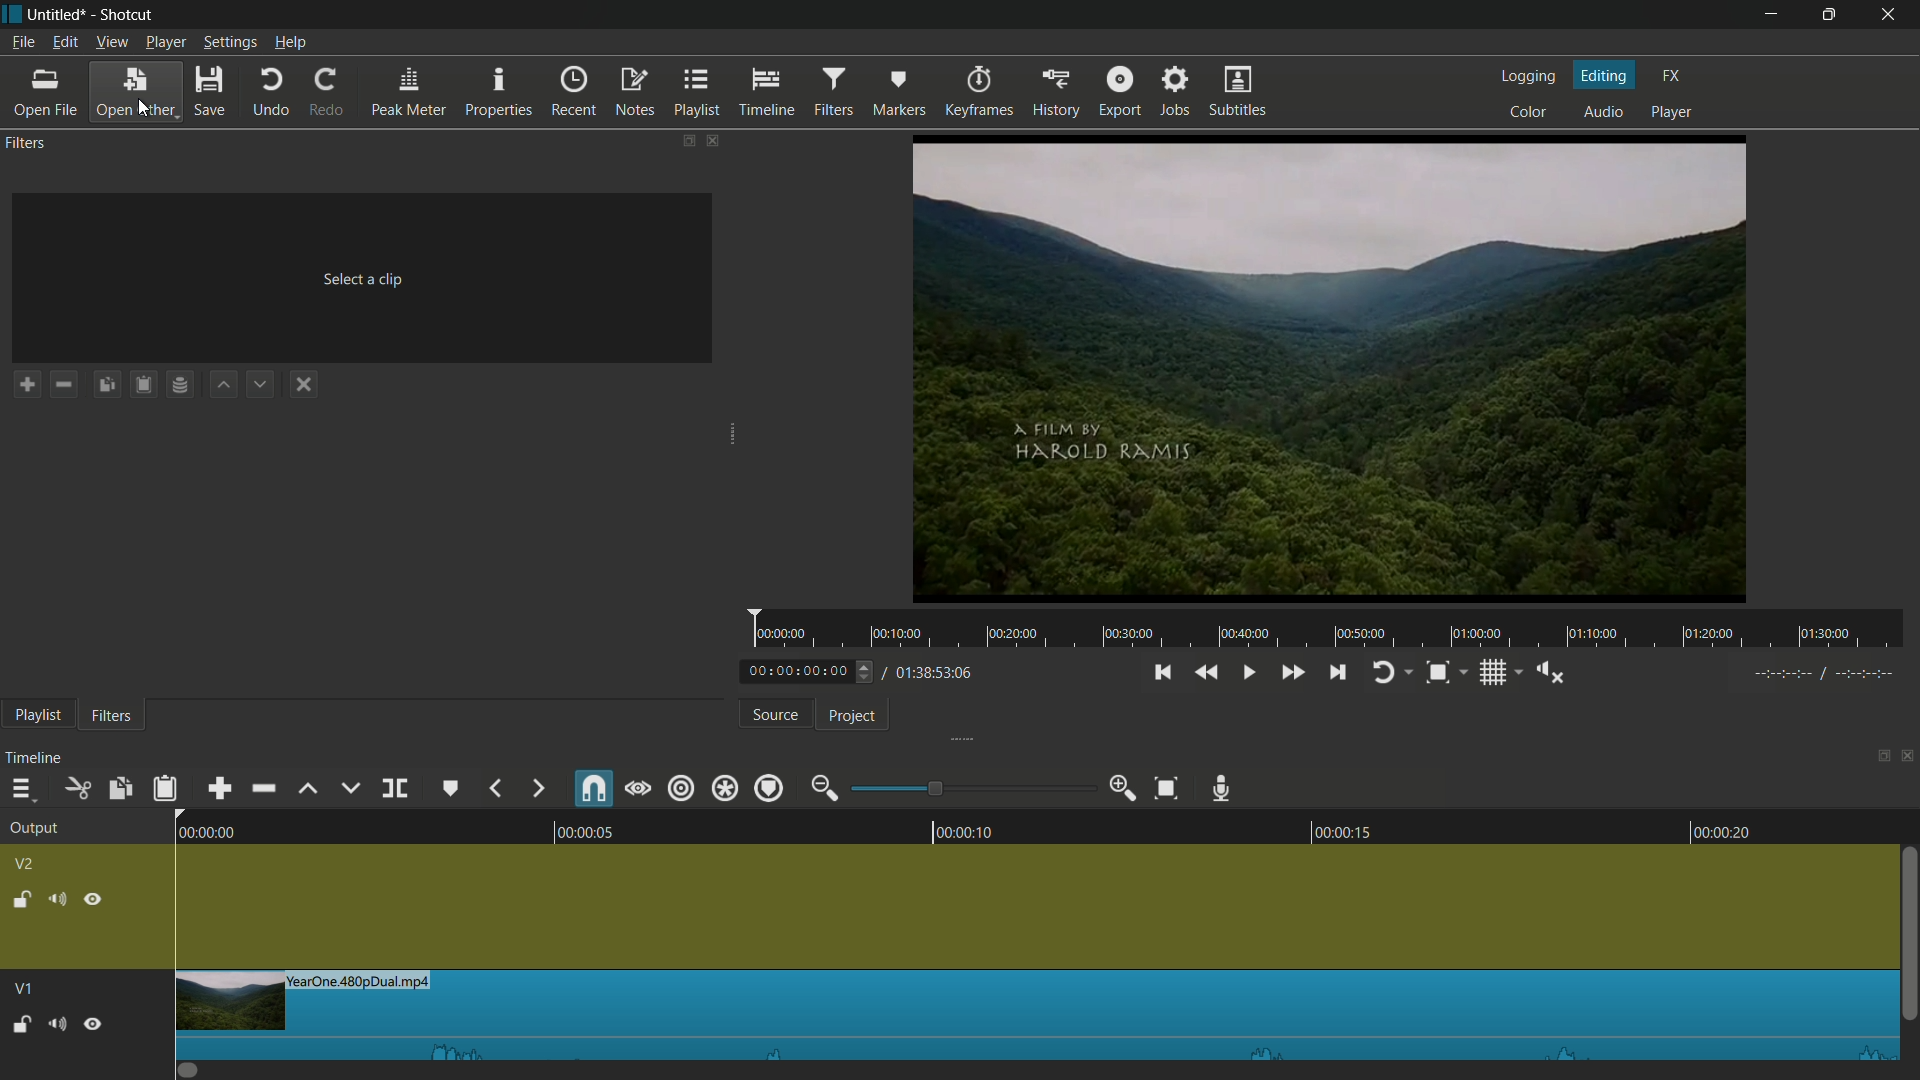  What do you see at coordinates (1775, 15) in the screenshot?
I see `minimize` at bounding box center [1775, 15].